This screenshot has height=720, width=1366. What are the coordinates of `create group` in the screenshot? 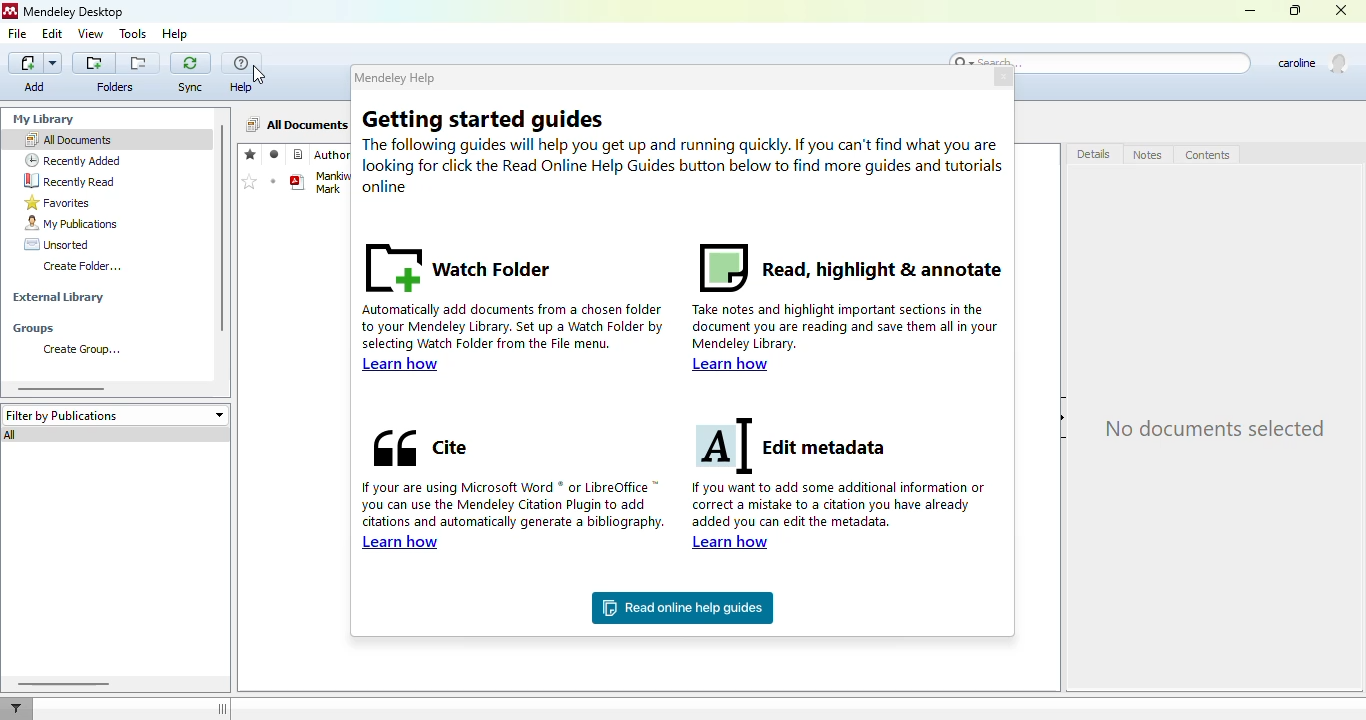 It's located at (82, 349).